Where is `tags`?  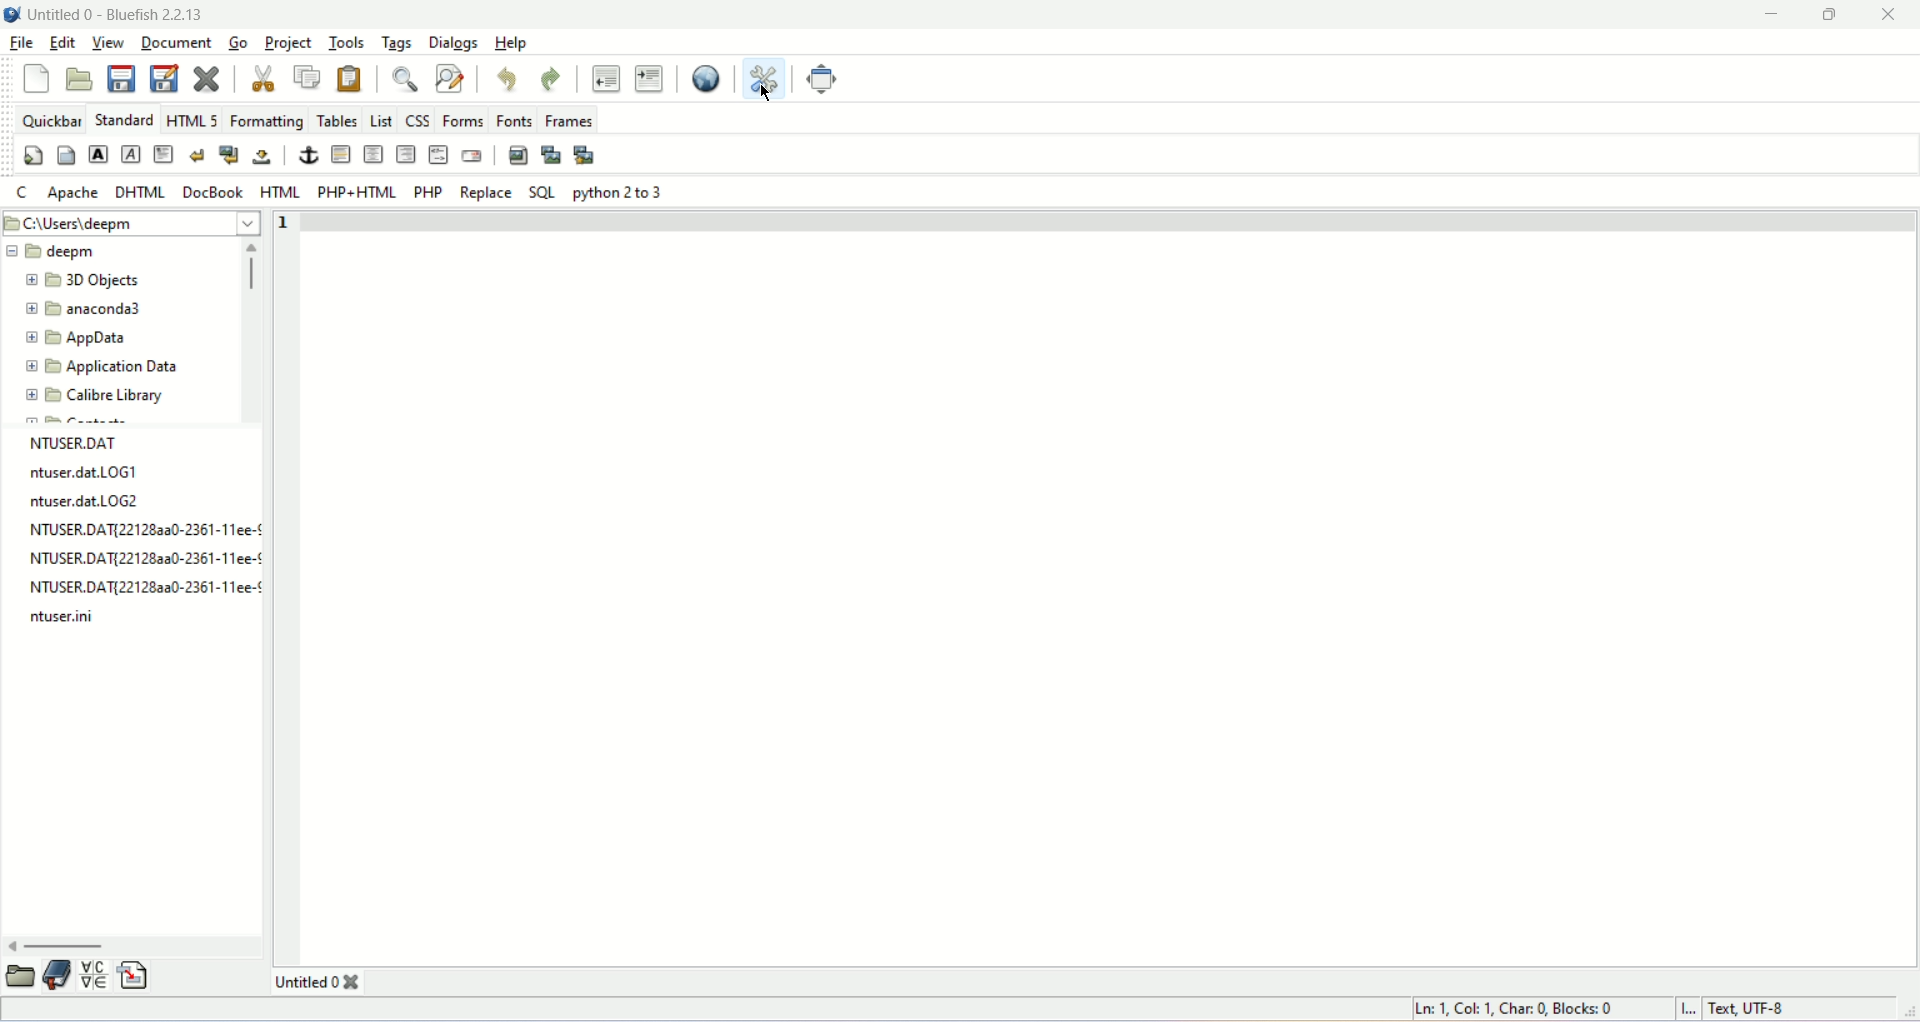 tags is located at coordinates (398, 42).